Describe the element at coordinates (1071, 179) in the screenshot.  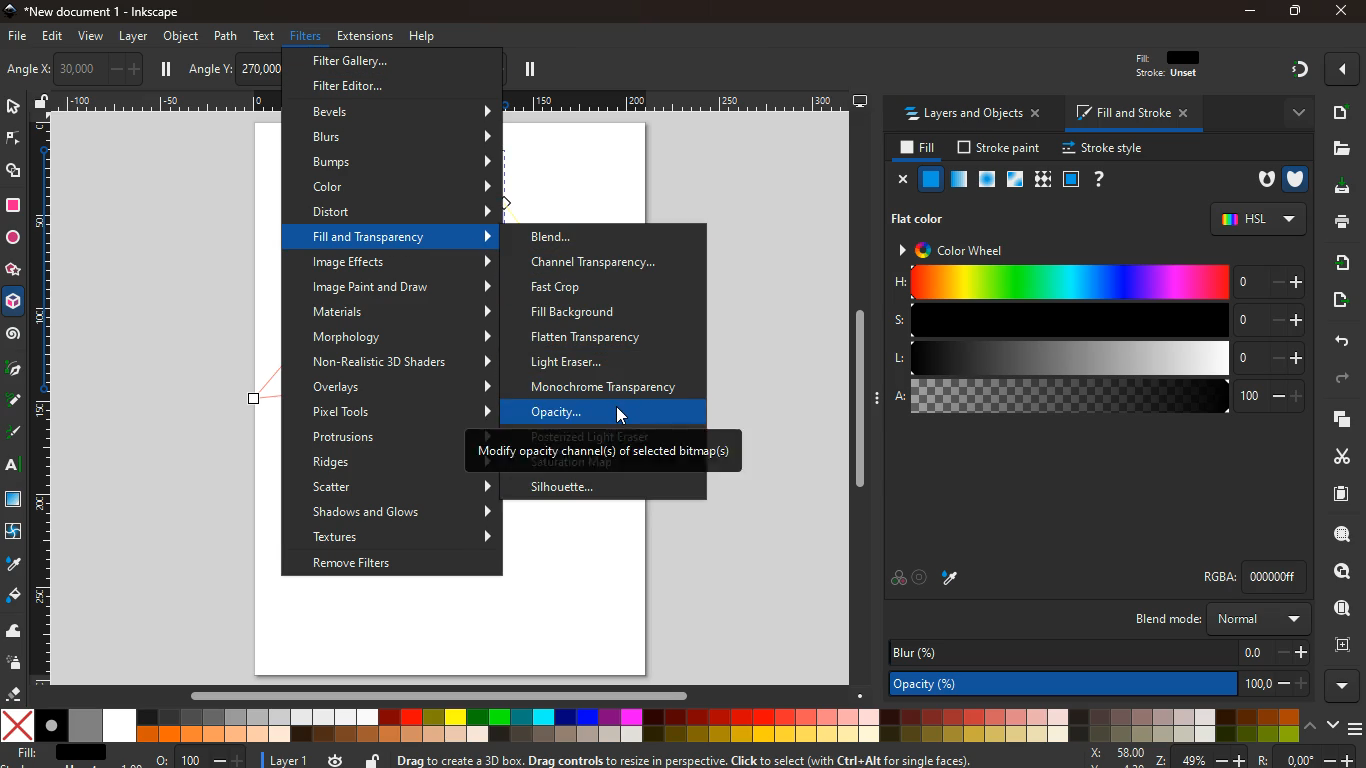
I see `frame` at that location.